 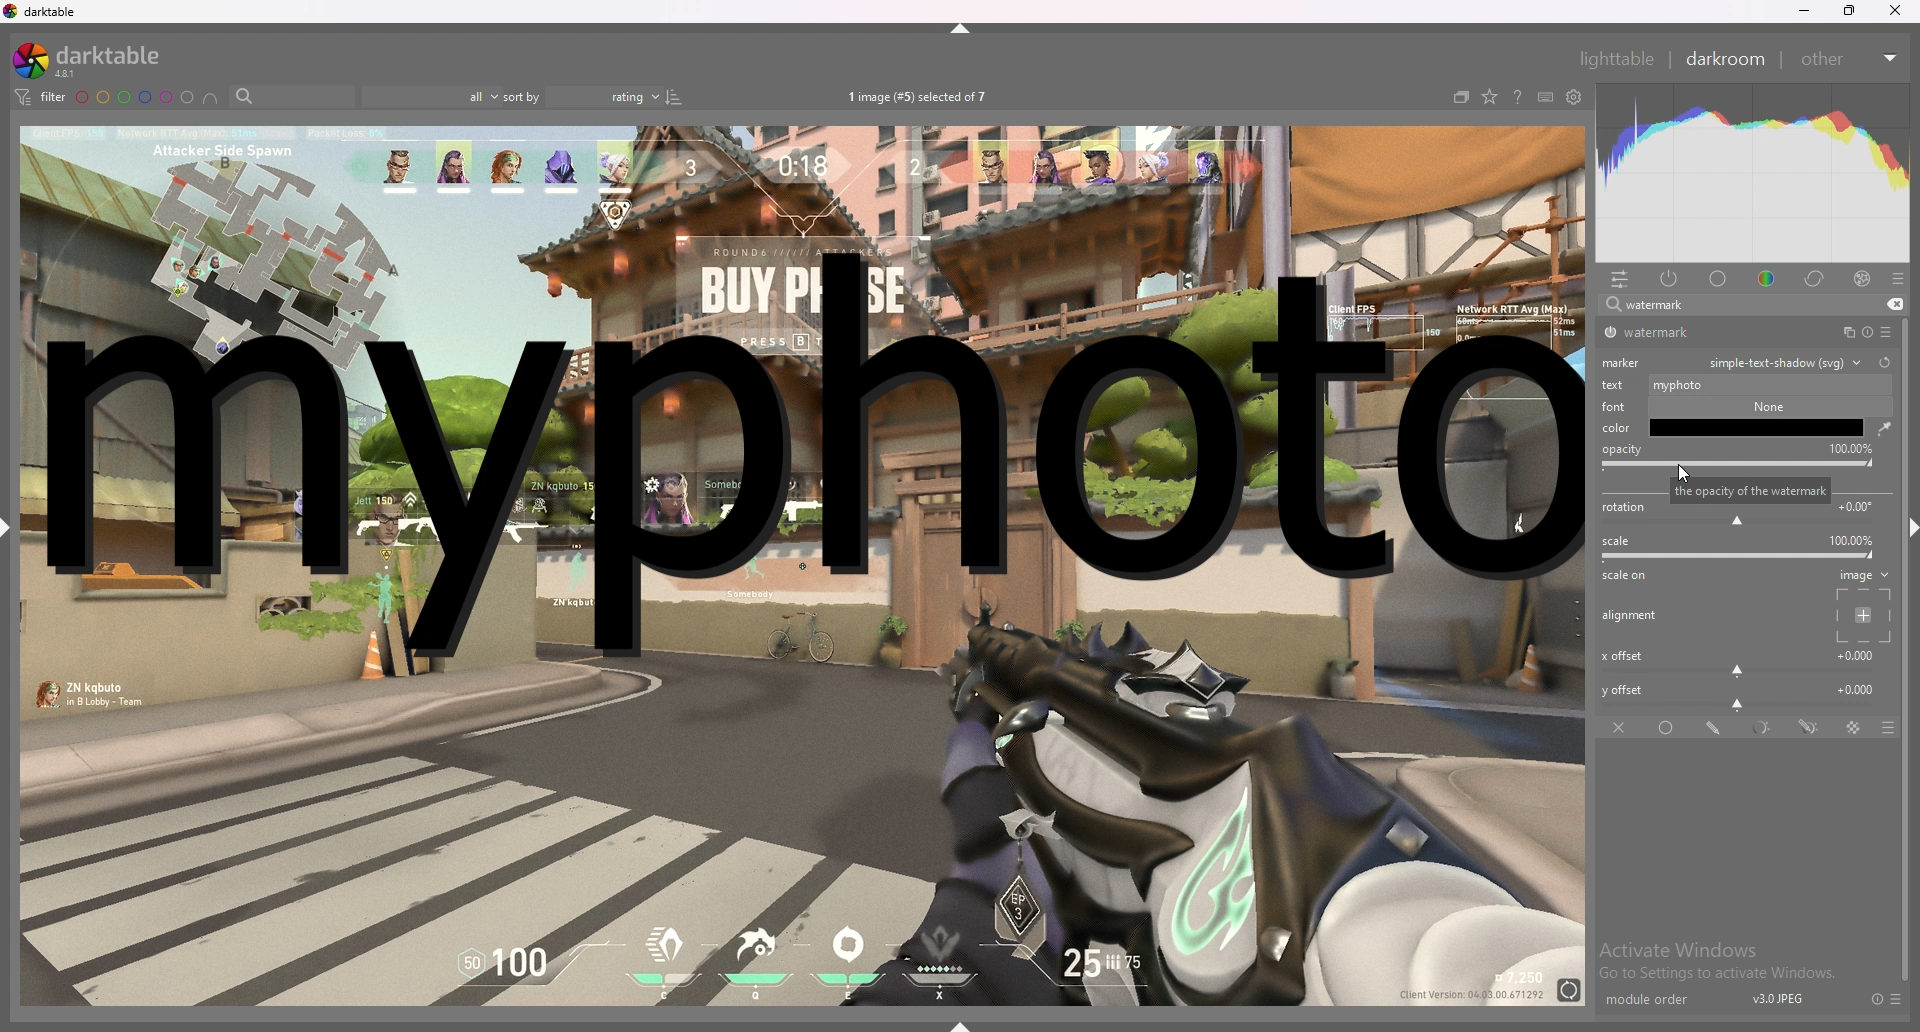 I want to click on search module, so click(x=1727, y=306).